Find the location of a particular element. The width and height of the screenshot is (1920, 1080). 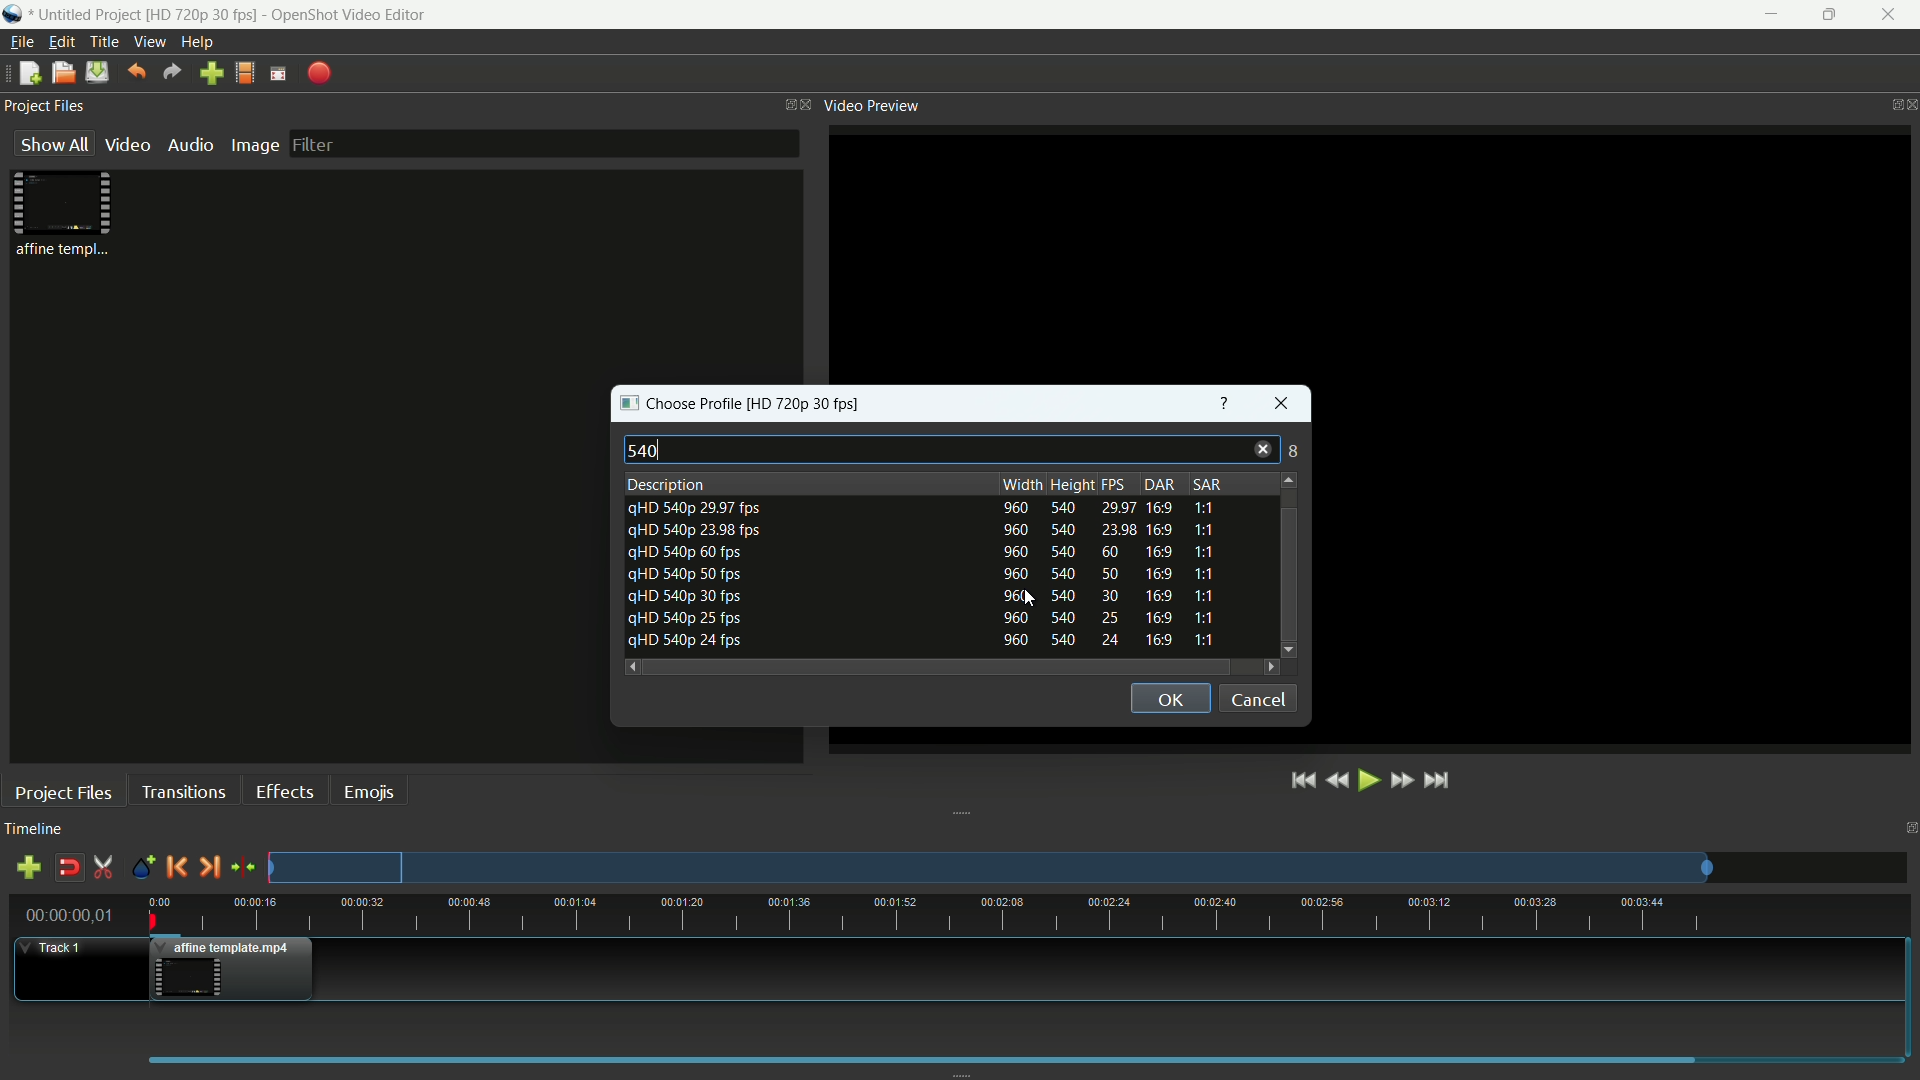

profile is located at coordinates (808, 406).